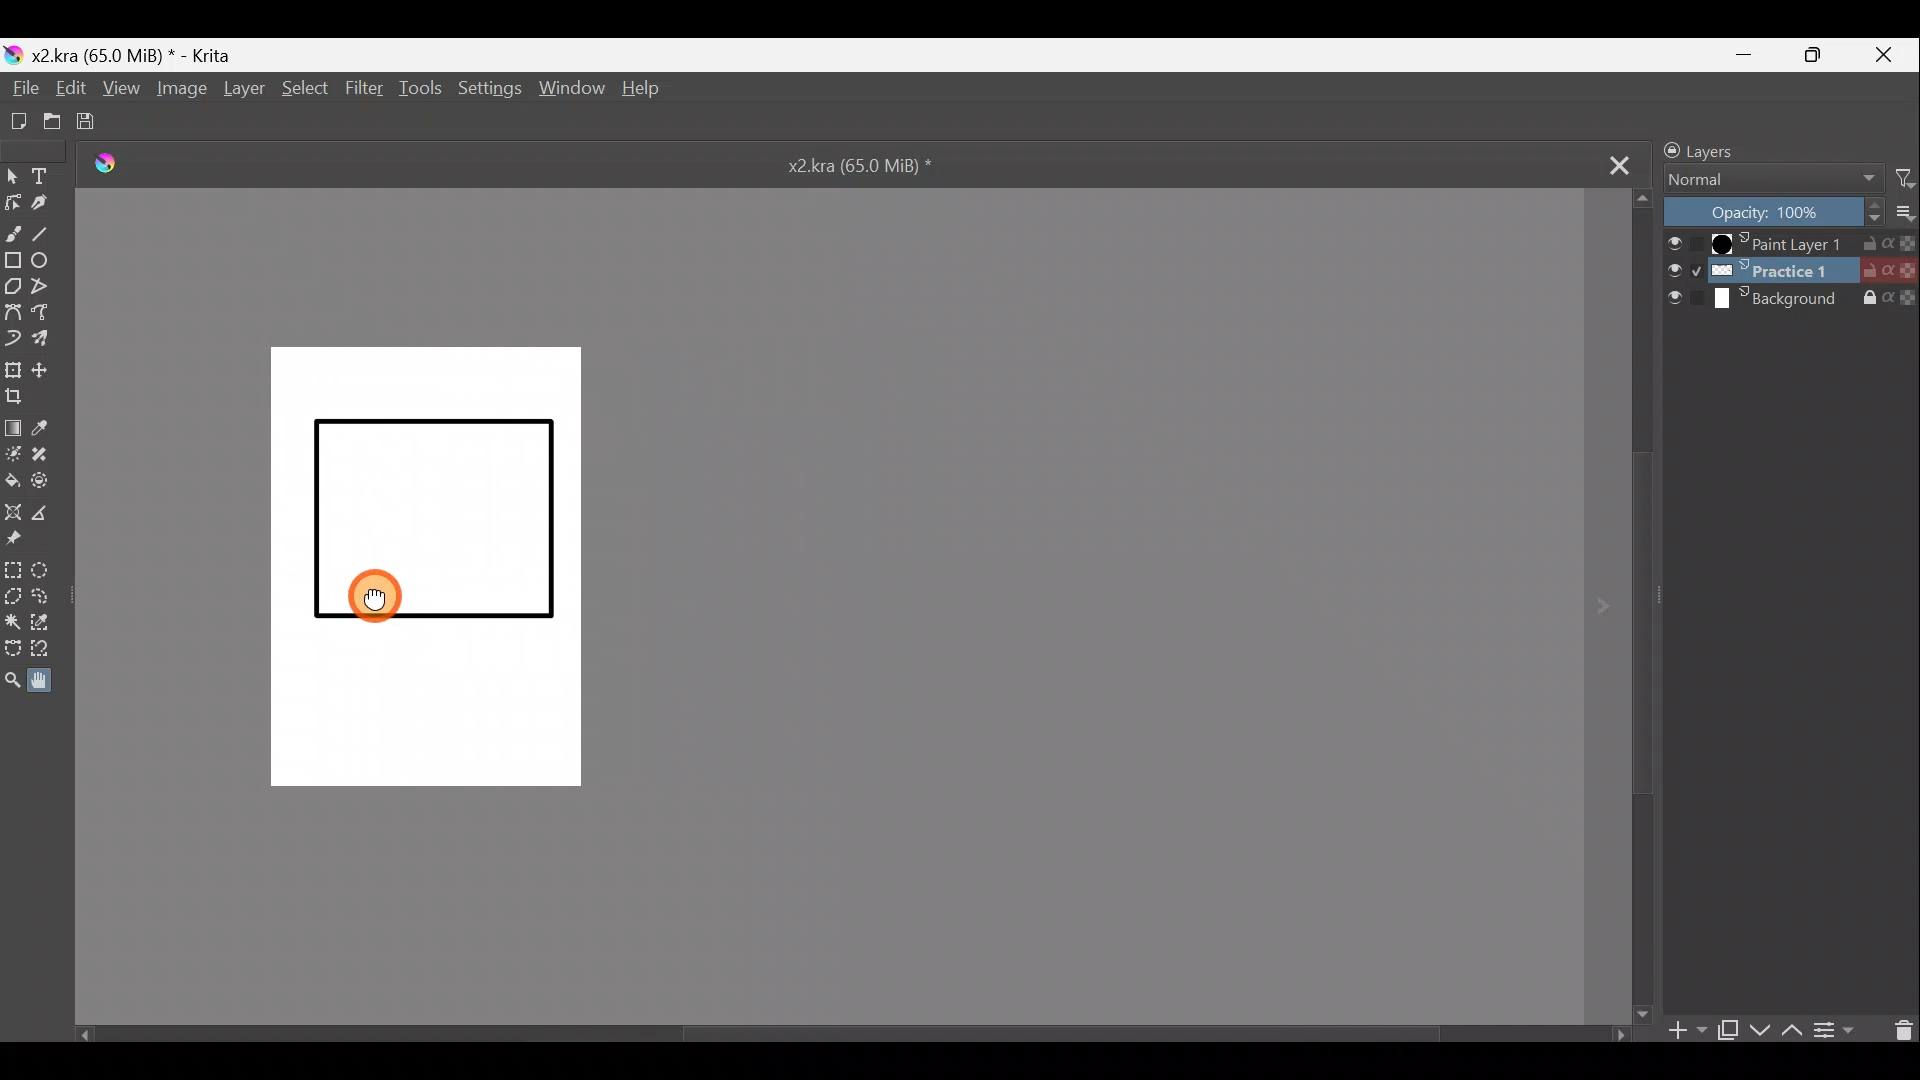 The width and height of the screenshot is (1920, 1080). What do you see at coordinates (1837, 1030) in the screenshot?
I see `View/change layer properties` at bounding box center [1837, 1030].